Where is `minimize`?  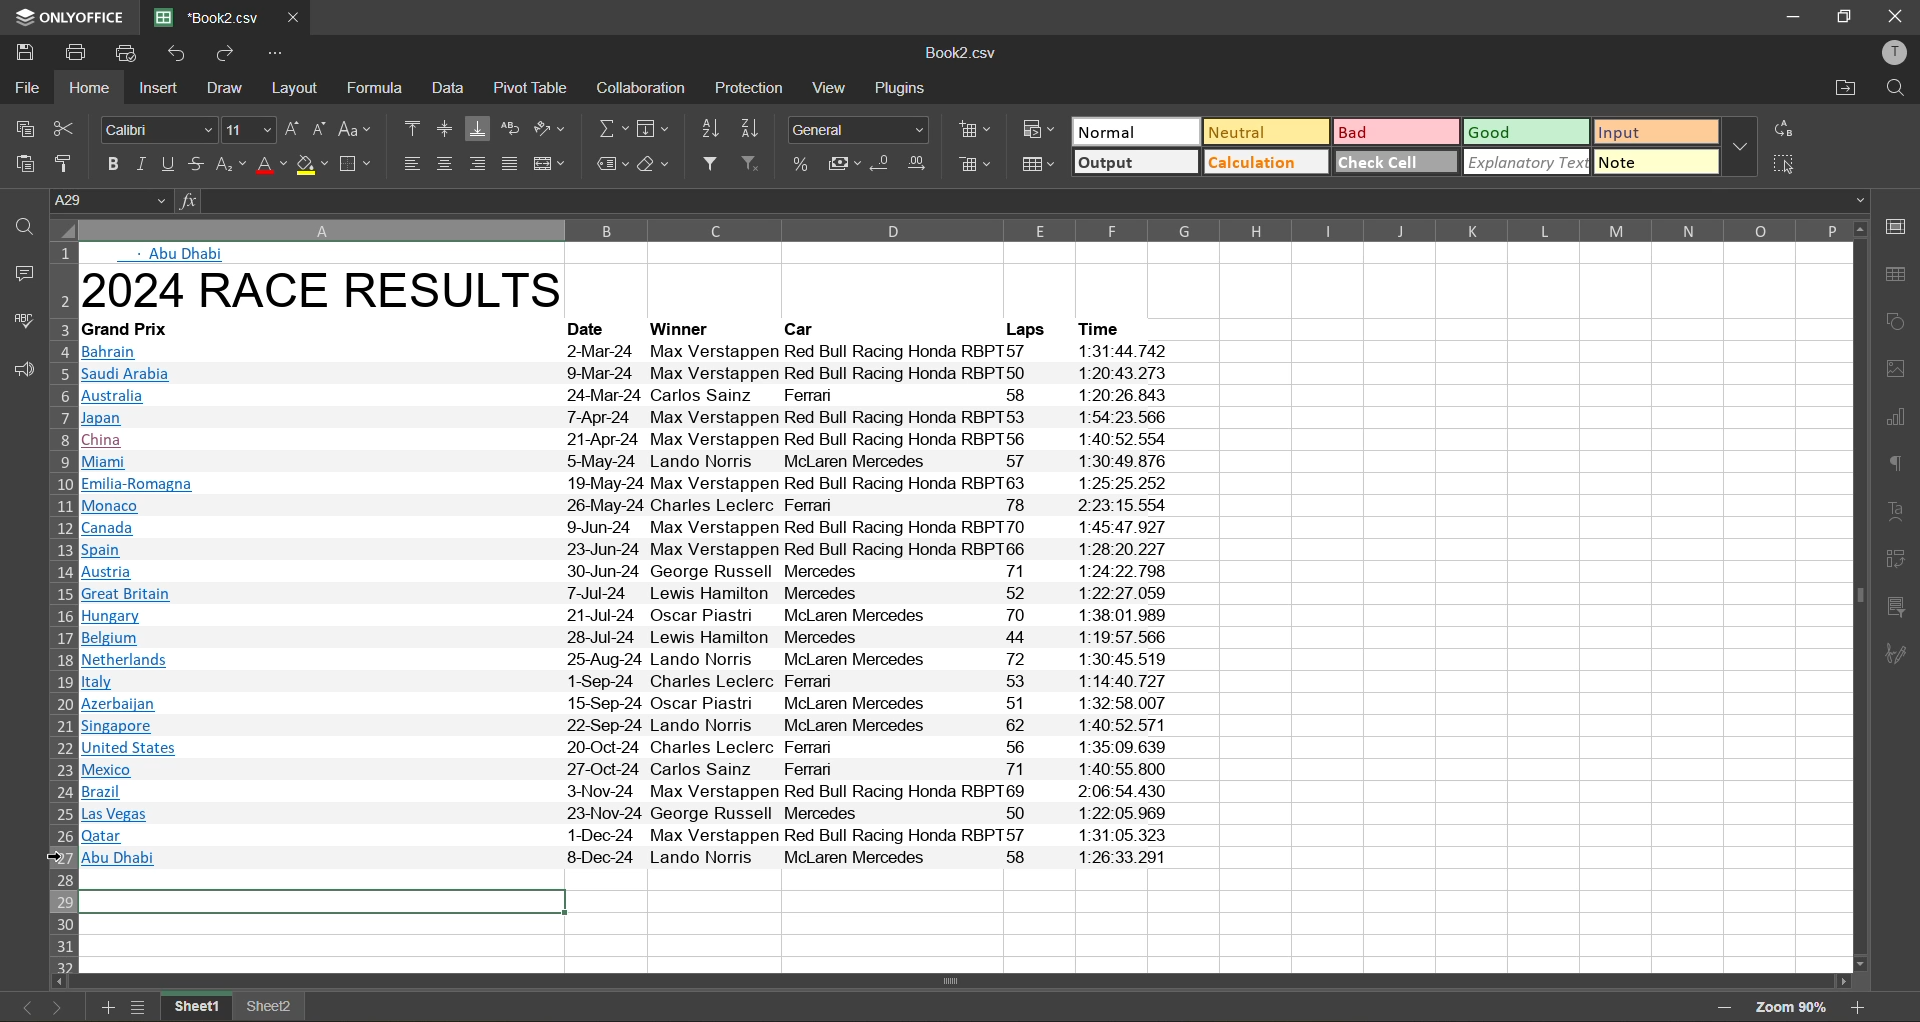
minimize is located at coordinates (1790, 15).